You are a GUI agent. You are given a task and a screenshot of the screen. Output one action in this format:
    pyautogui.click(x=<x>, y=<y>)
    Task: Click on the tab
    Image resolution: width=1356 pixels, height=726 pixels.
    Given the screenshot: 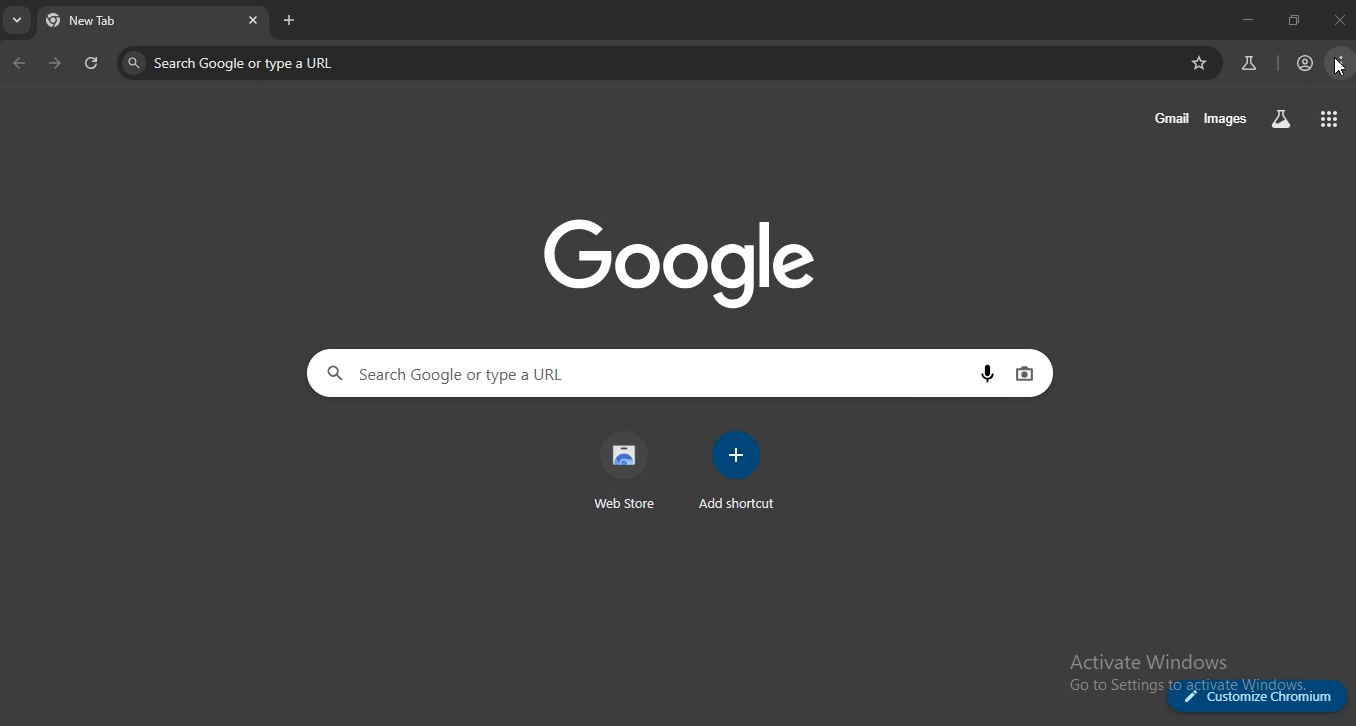 What is the action you would take?
    pyautogui.click(x=113, y=23)
    